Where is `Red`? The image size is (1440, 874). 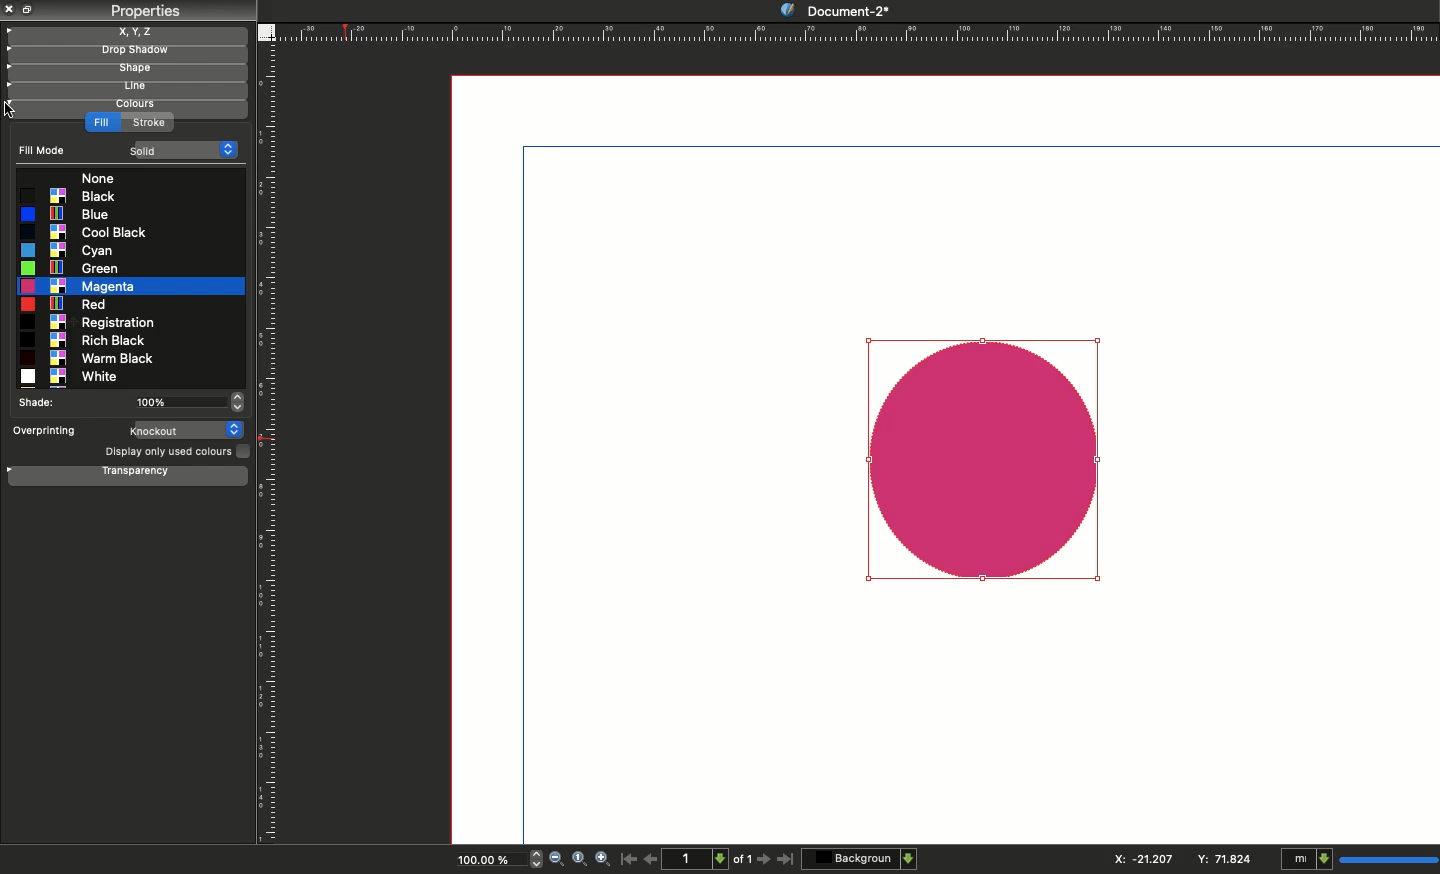 Red is located at coordinates (63, 303).